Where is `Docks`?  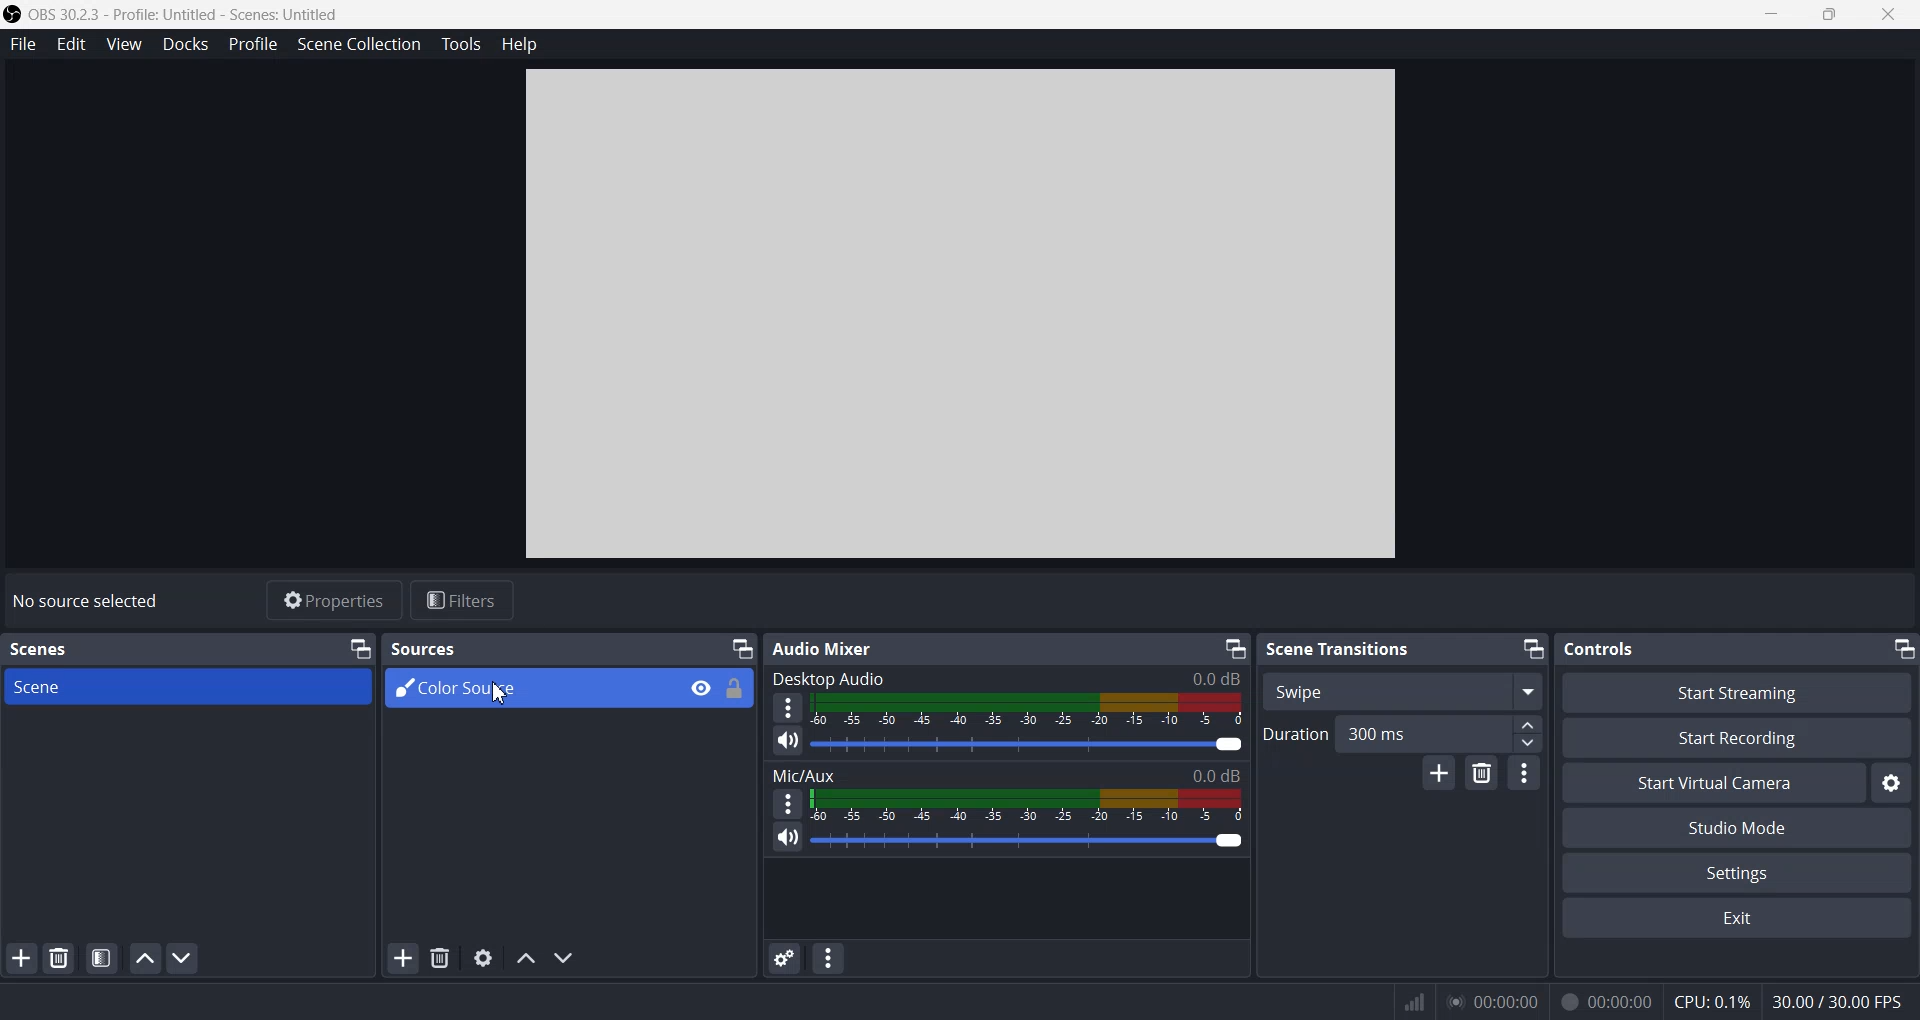
Docks is located at coordinates (185, 43).